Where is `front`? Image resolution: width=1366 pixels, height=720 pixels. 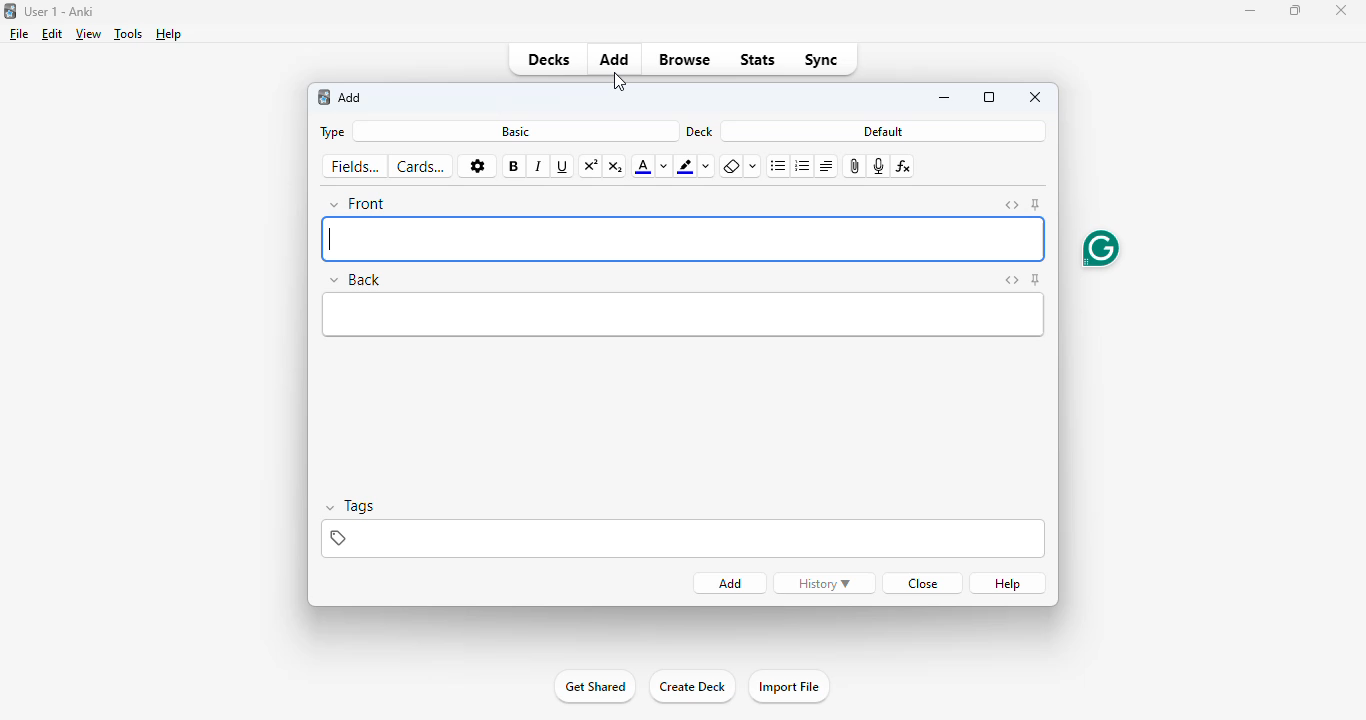 front is located at coordinates (359, 204).